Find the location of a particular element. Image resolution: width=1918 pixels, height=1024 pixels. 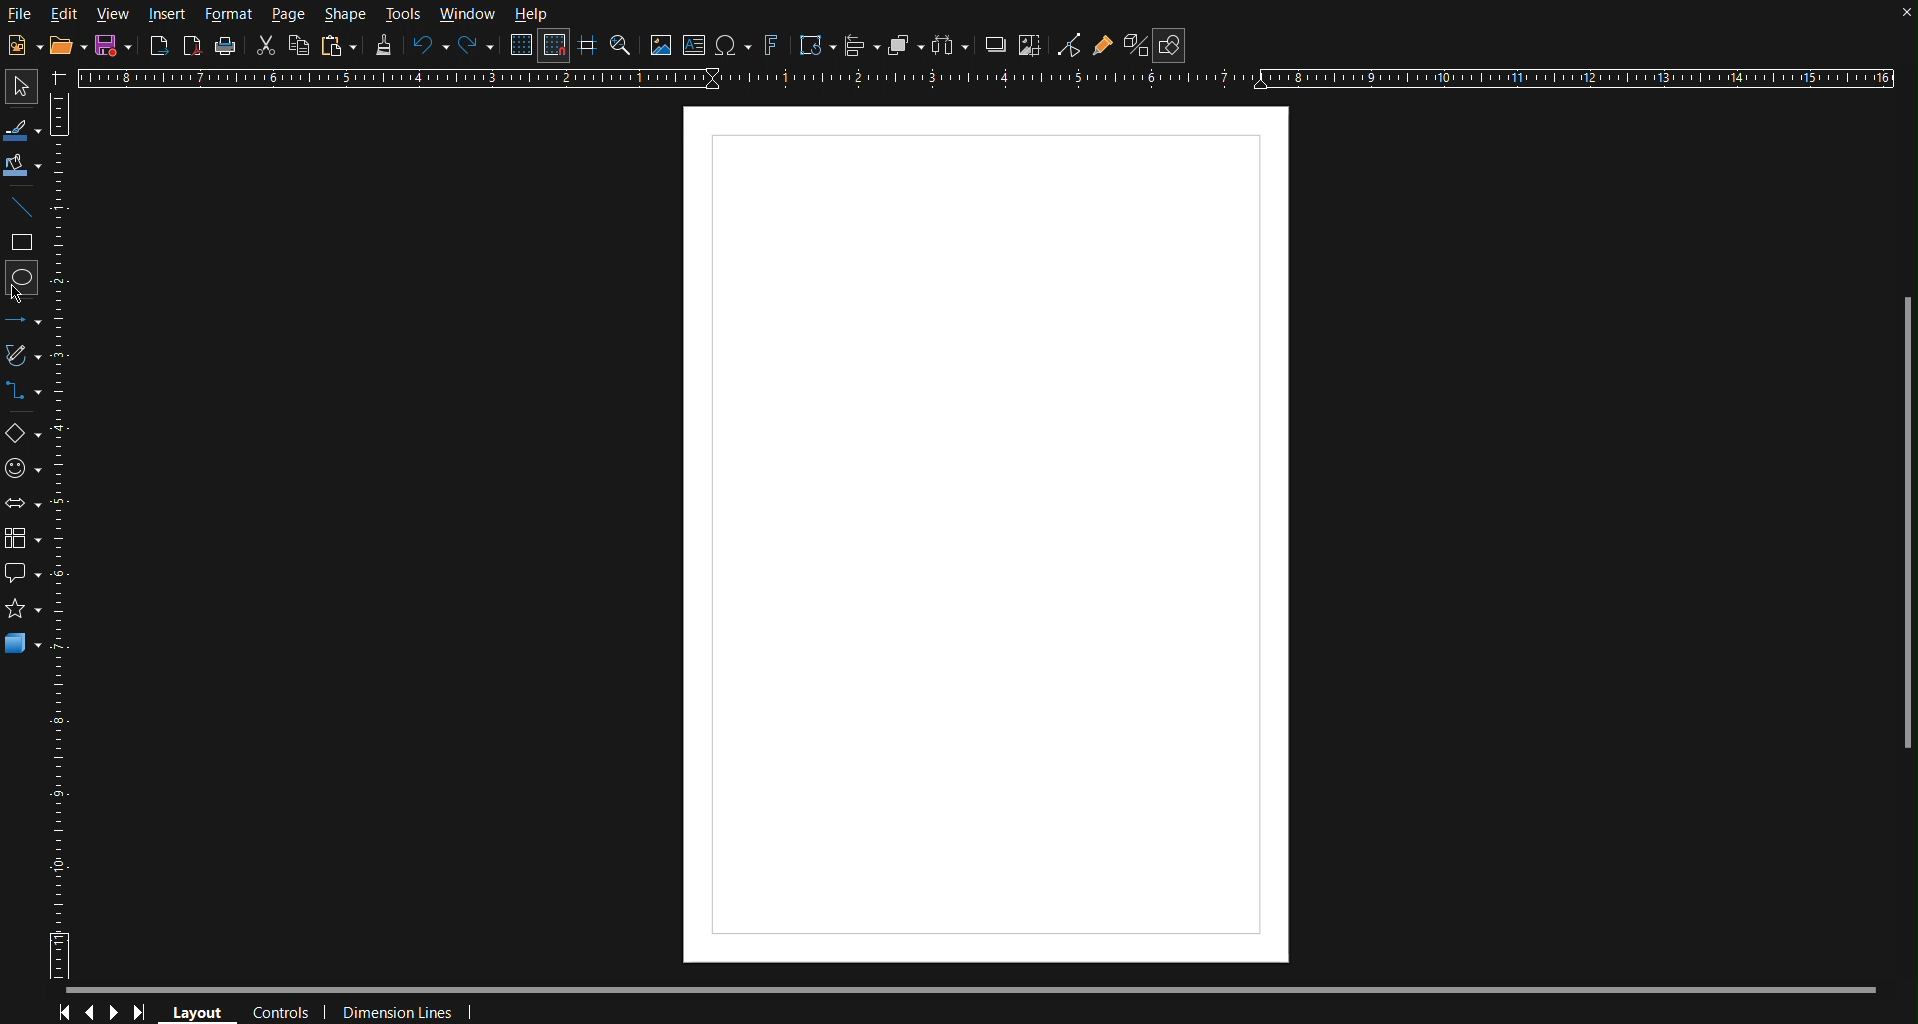

Callout Shapes is located at coordinates (23, 570).